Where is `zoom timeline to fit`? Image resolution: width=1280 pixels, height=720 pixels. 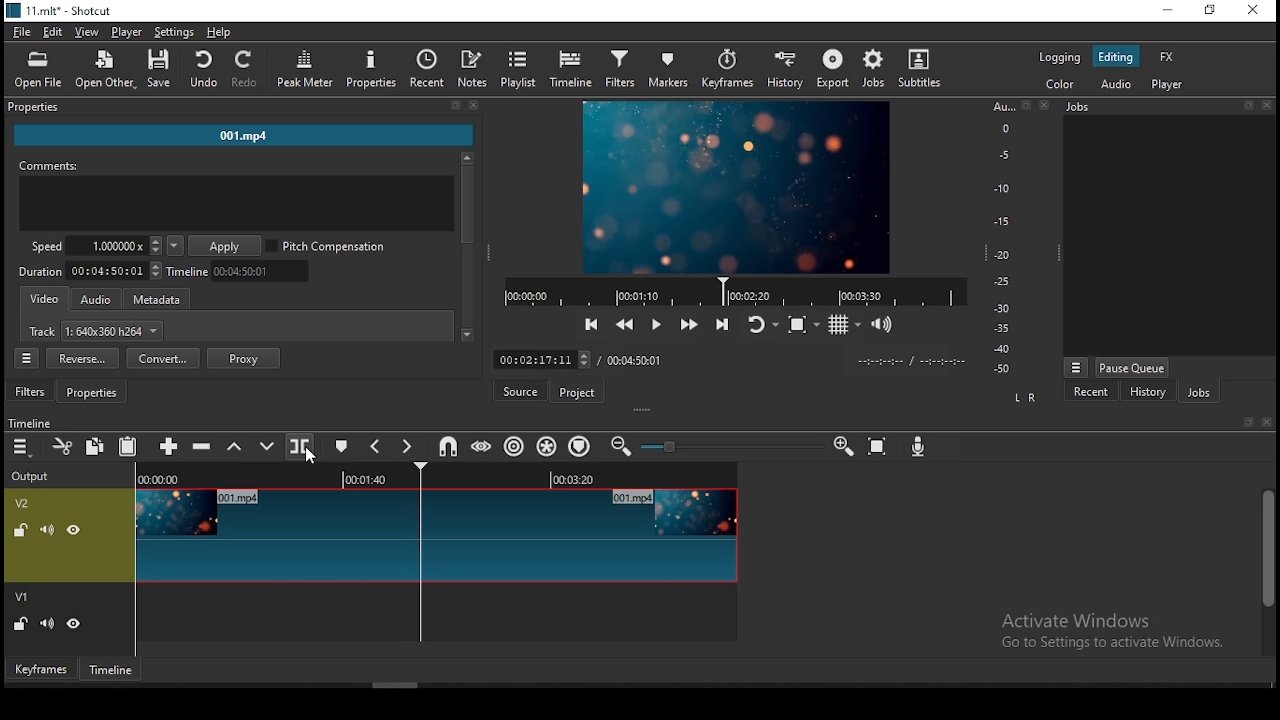
zoom timeline to fit is located at coordinates (879, 443).